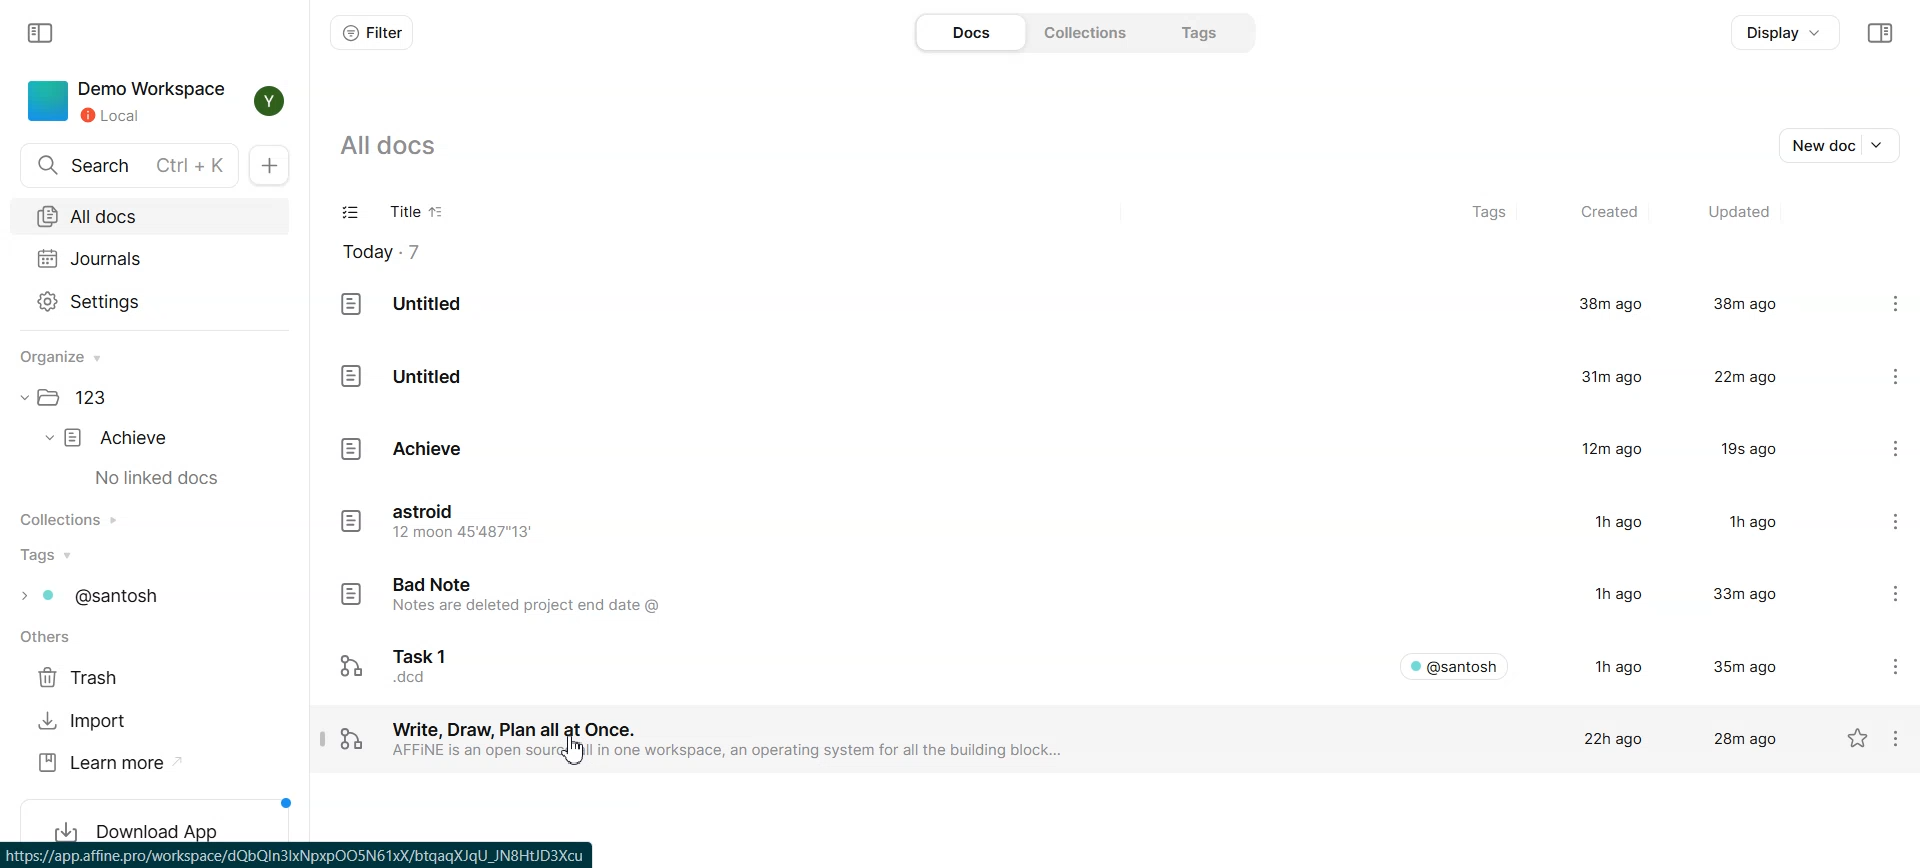 The width and height of the screenshot is (1920, 868). What do you see at coordinates (575, 749) in the screenshot?
I see `Cursor` at bounding box center [575, 749].